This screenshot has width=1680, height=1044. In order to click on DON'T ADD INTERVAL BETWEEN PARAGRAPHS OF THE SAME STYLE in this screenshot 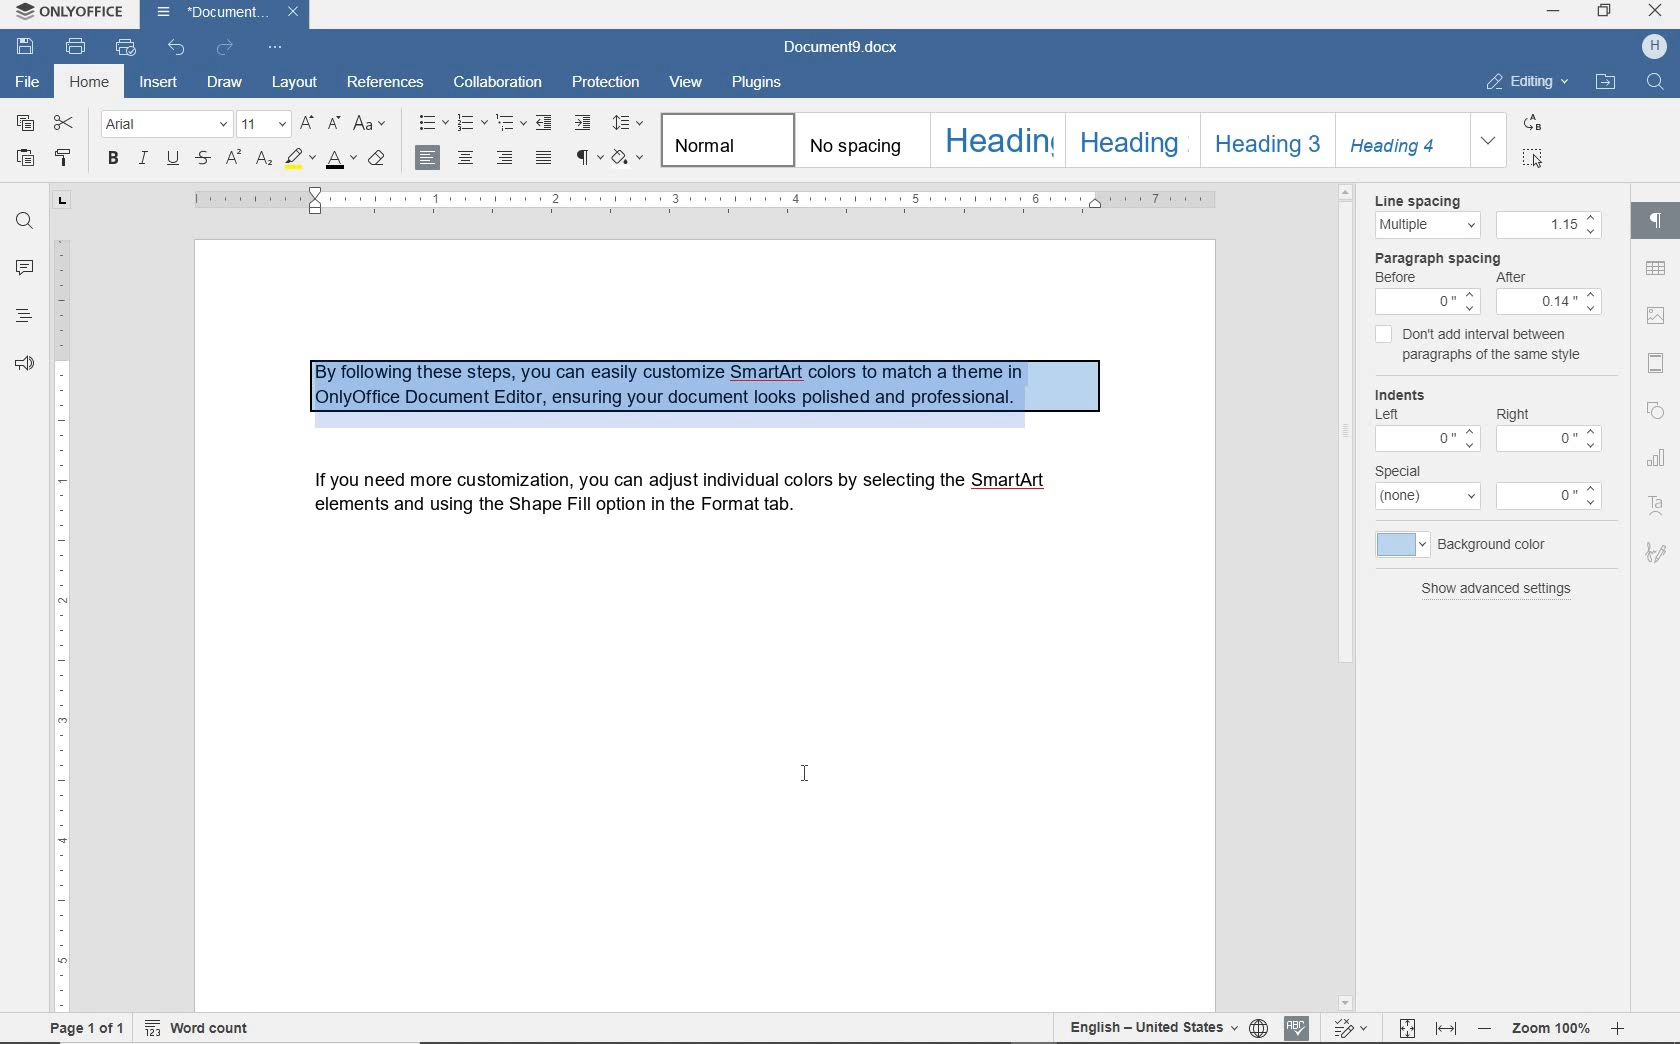, I will do `click(1482, 345)`.